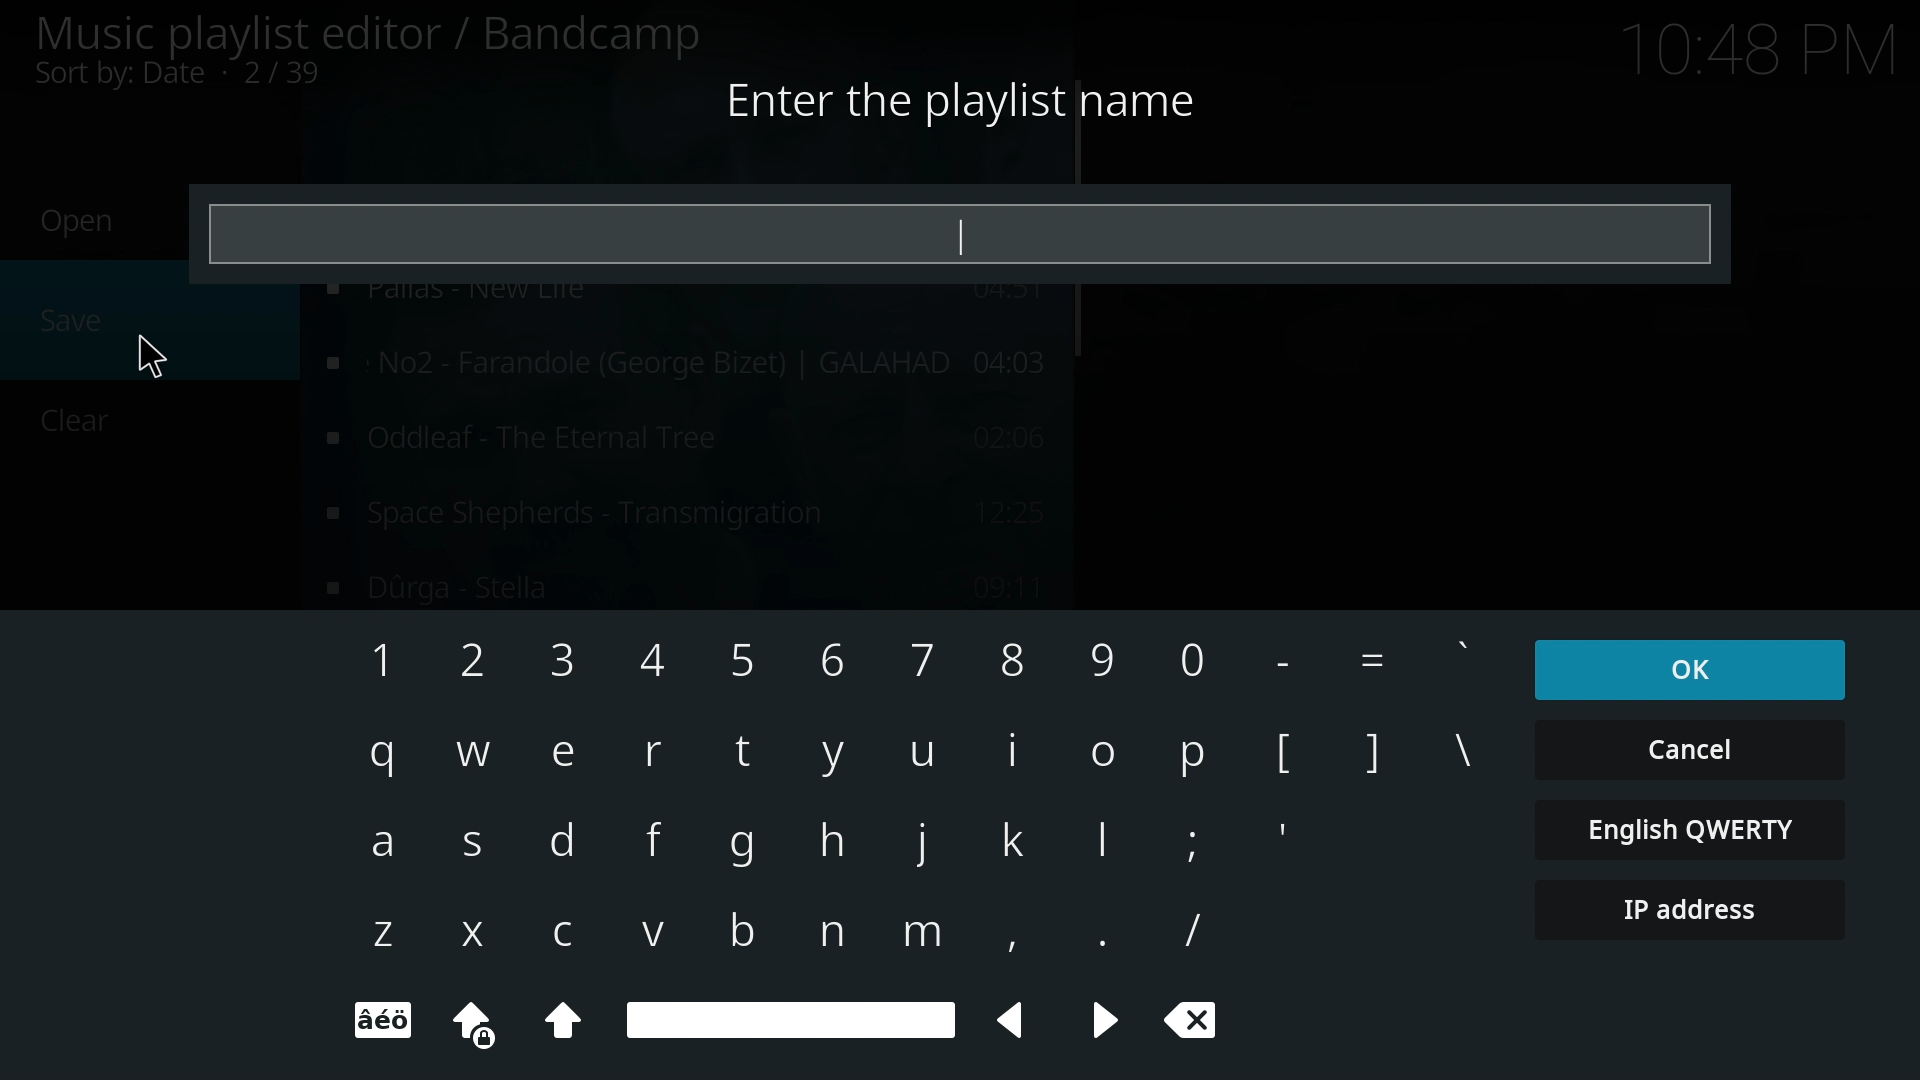  I want to click on Open, so click(92, 221).